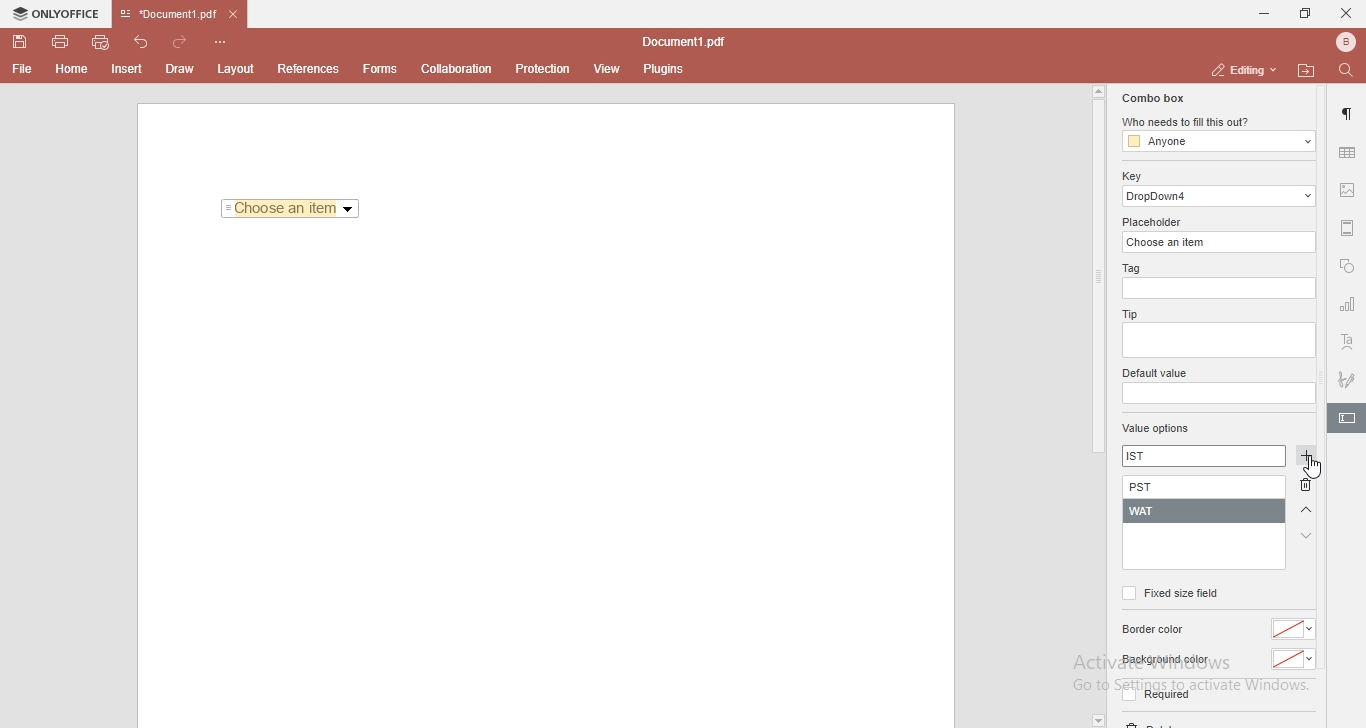 This screenshot has height=728, width=1366. Describe the element at coordinates (1348, 308) in the screenshot. I see `chart` at that location.